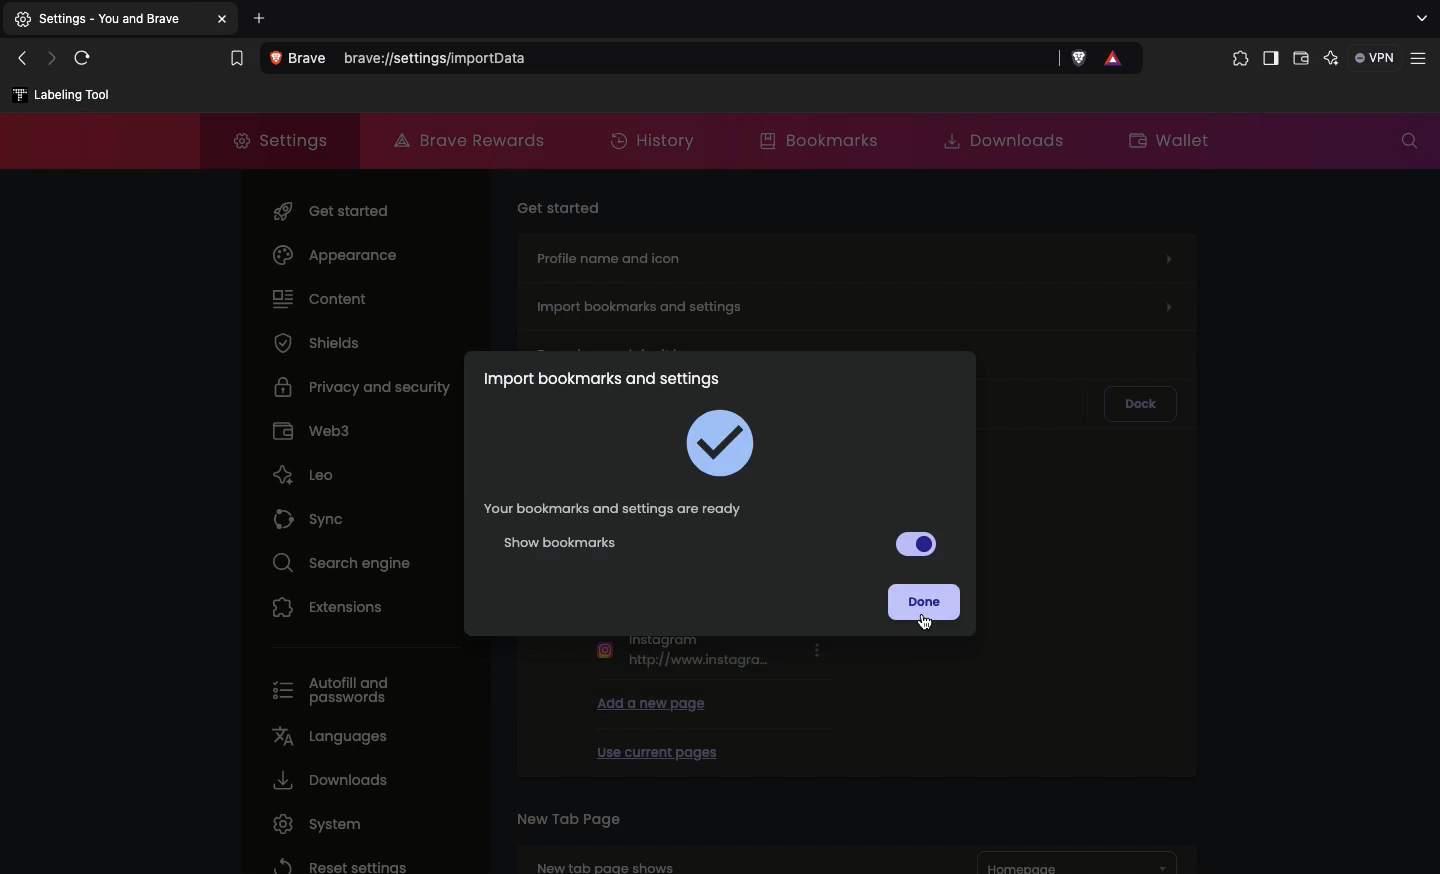  Describe the element at coordinates (327, 780) in the screenshot. I see `Downloads` at that location.